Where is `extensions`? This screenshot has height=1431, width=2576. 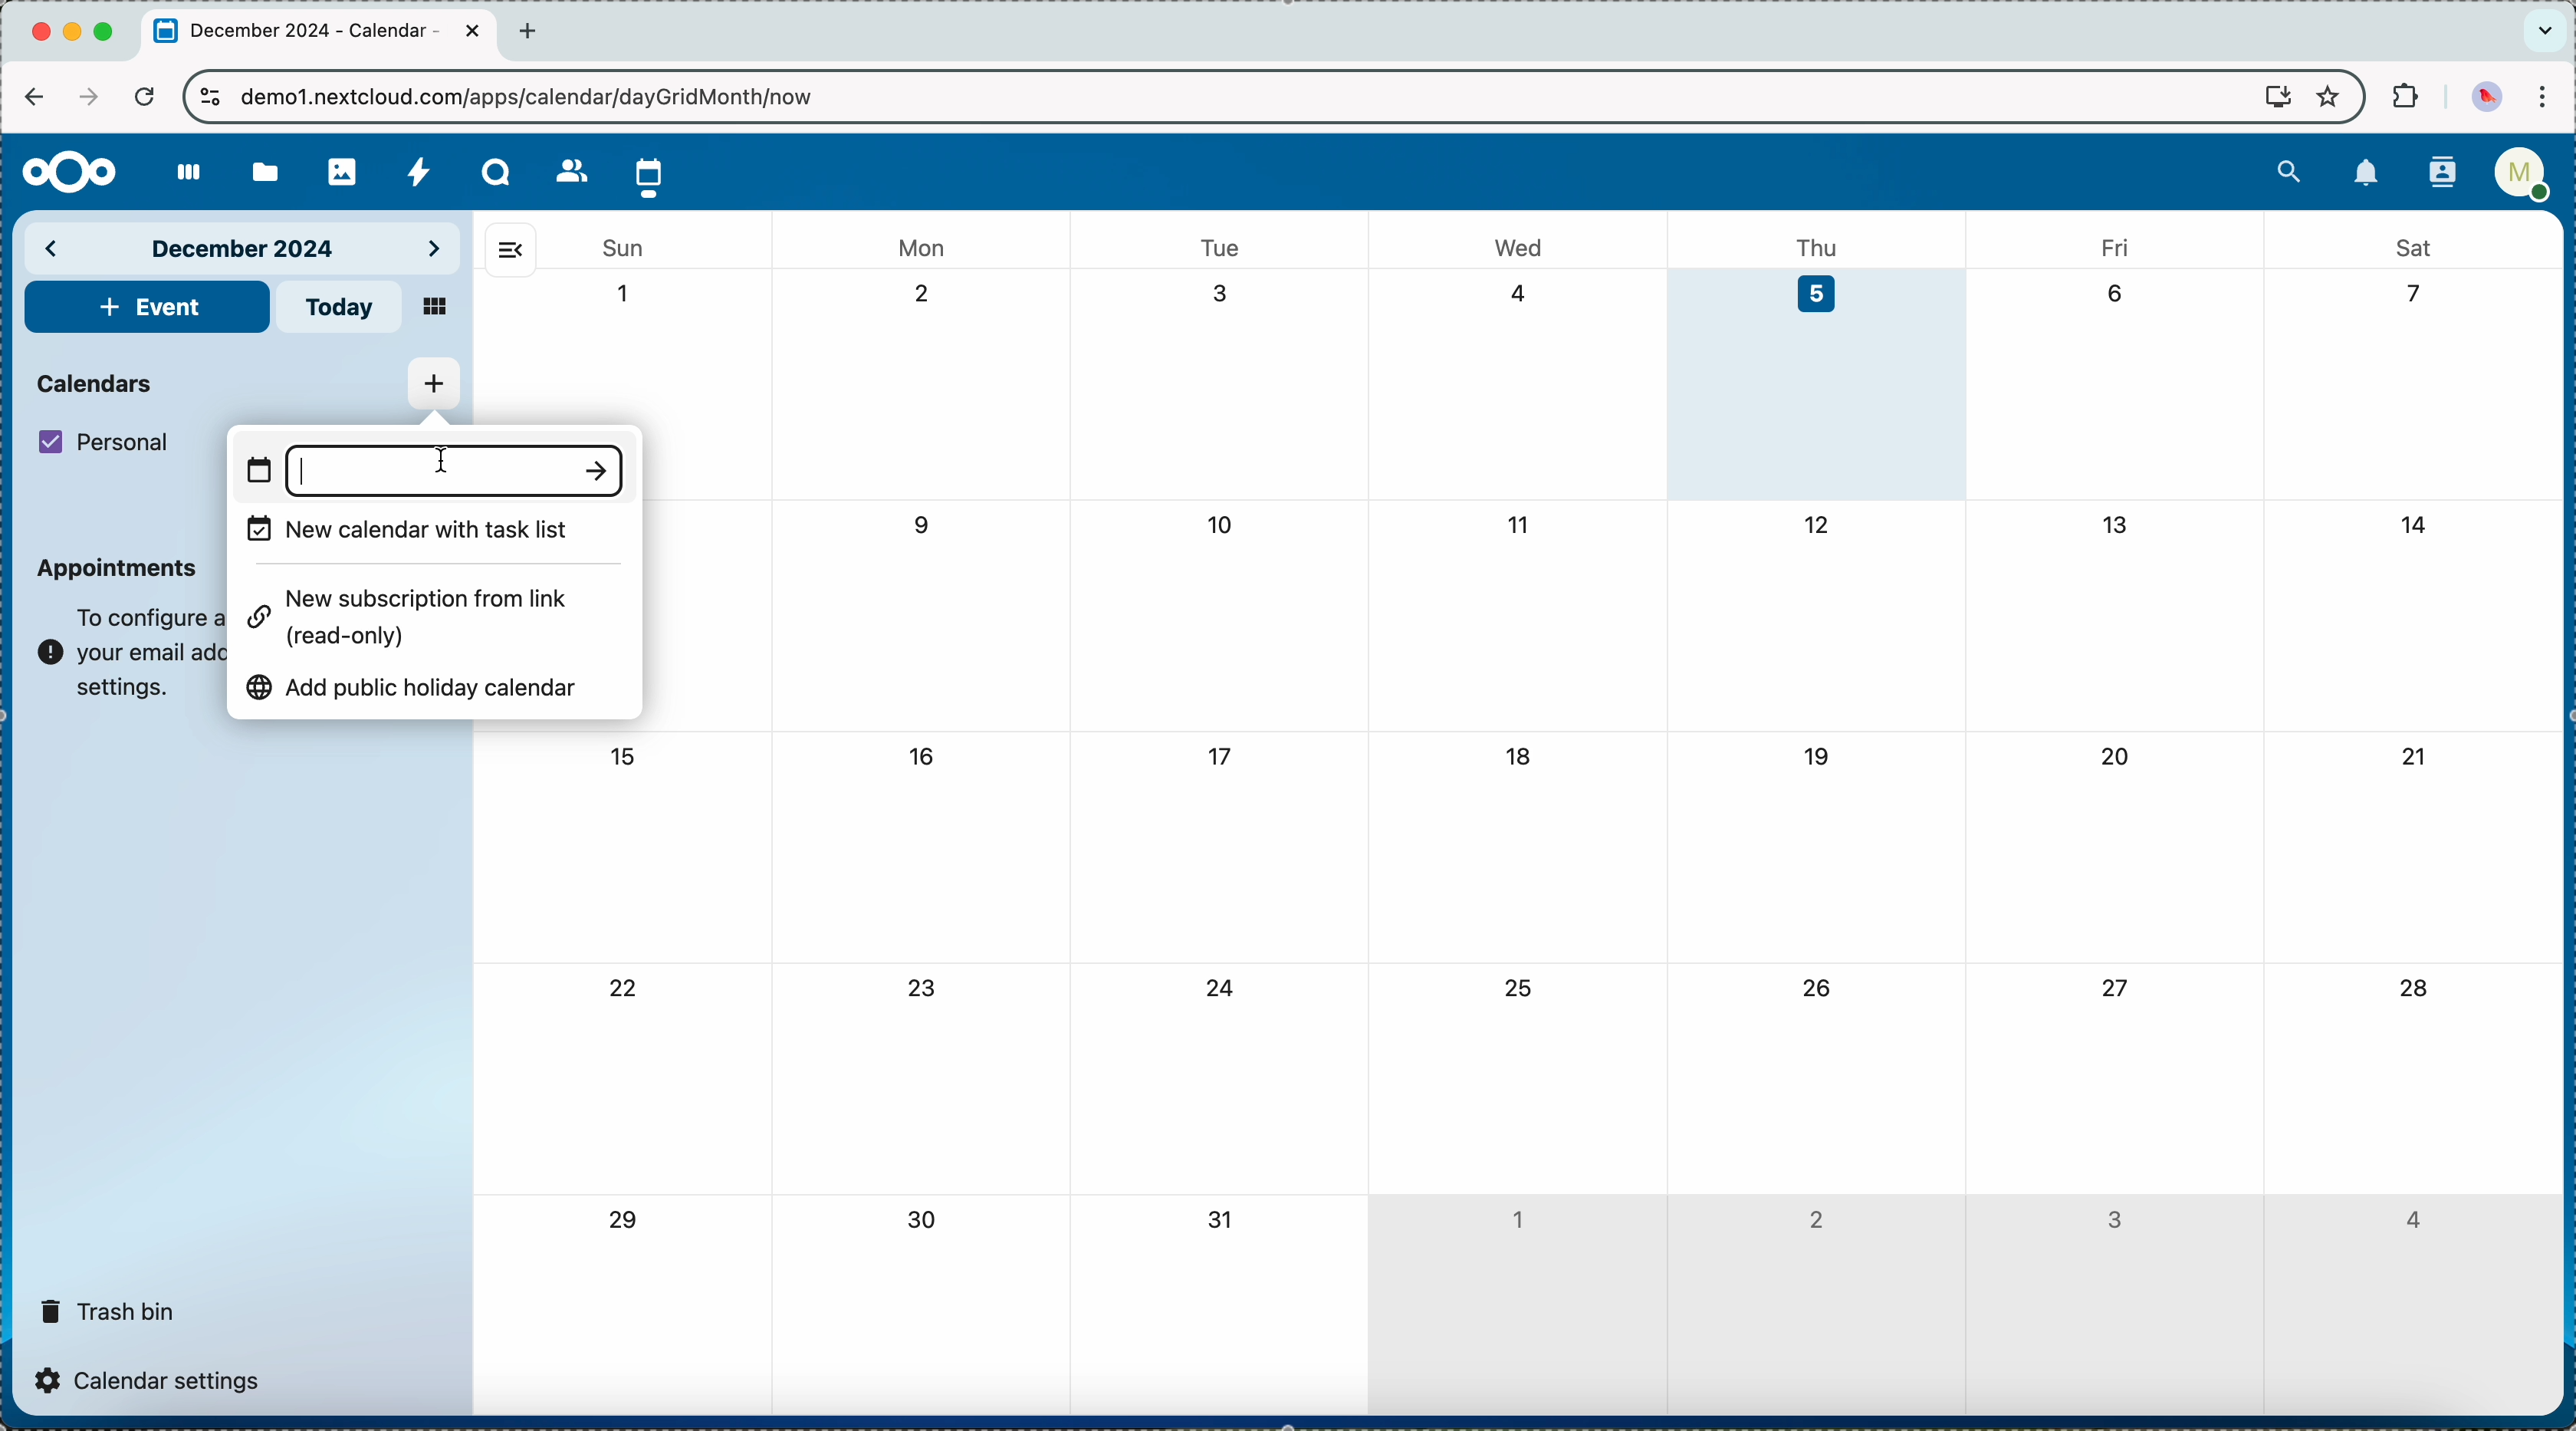 extensions is located at coordinates (2402, 98).